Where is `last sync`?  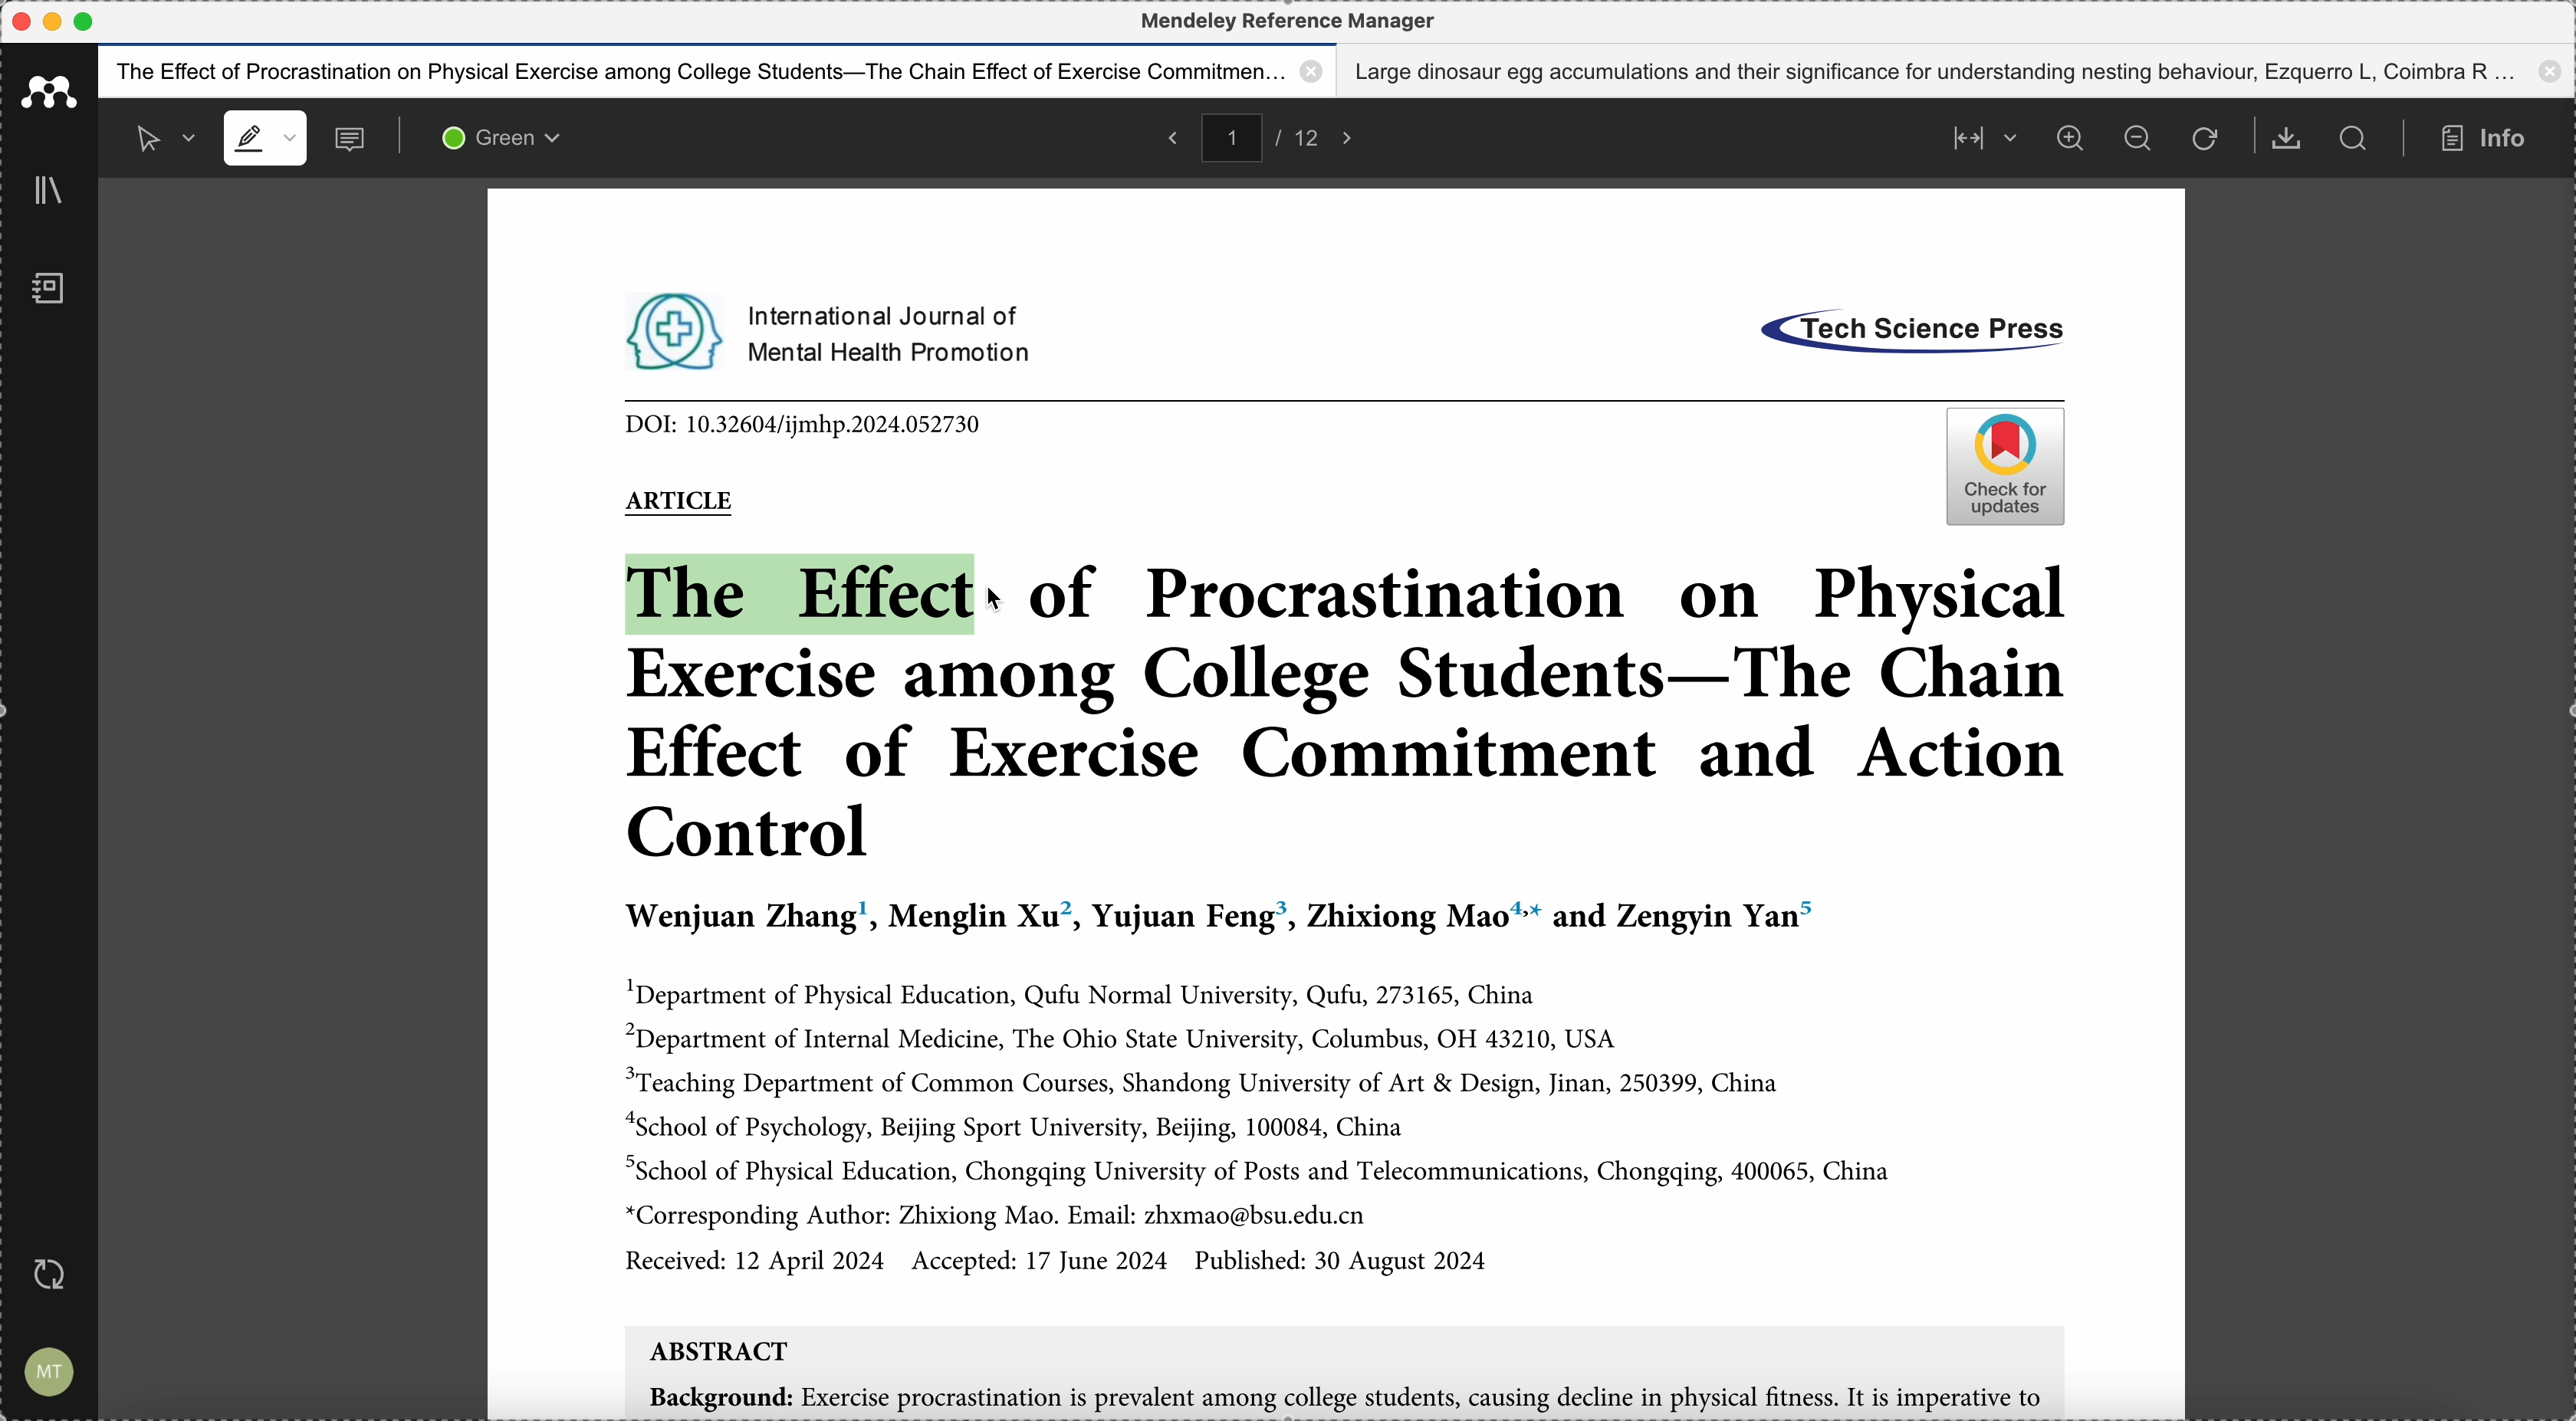
last sync is located at coordinates (57, 1273).